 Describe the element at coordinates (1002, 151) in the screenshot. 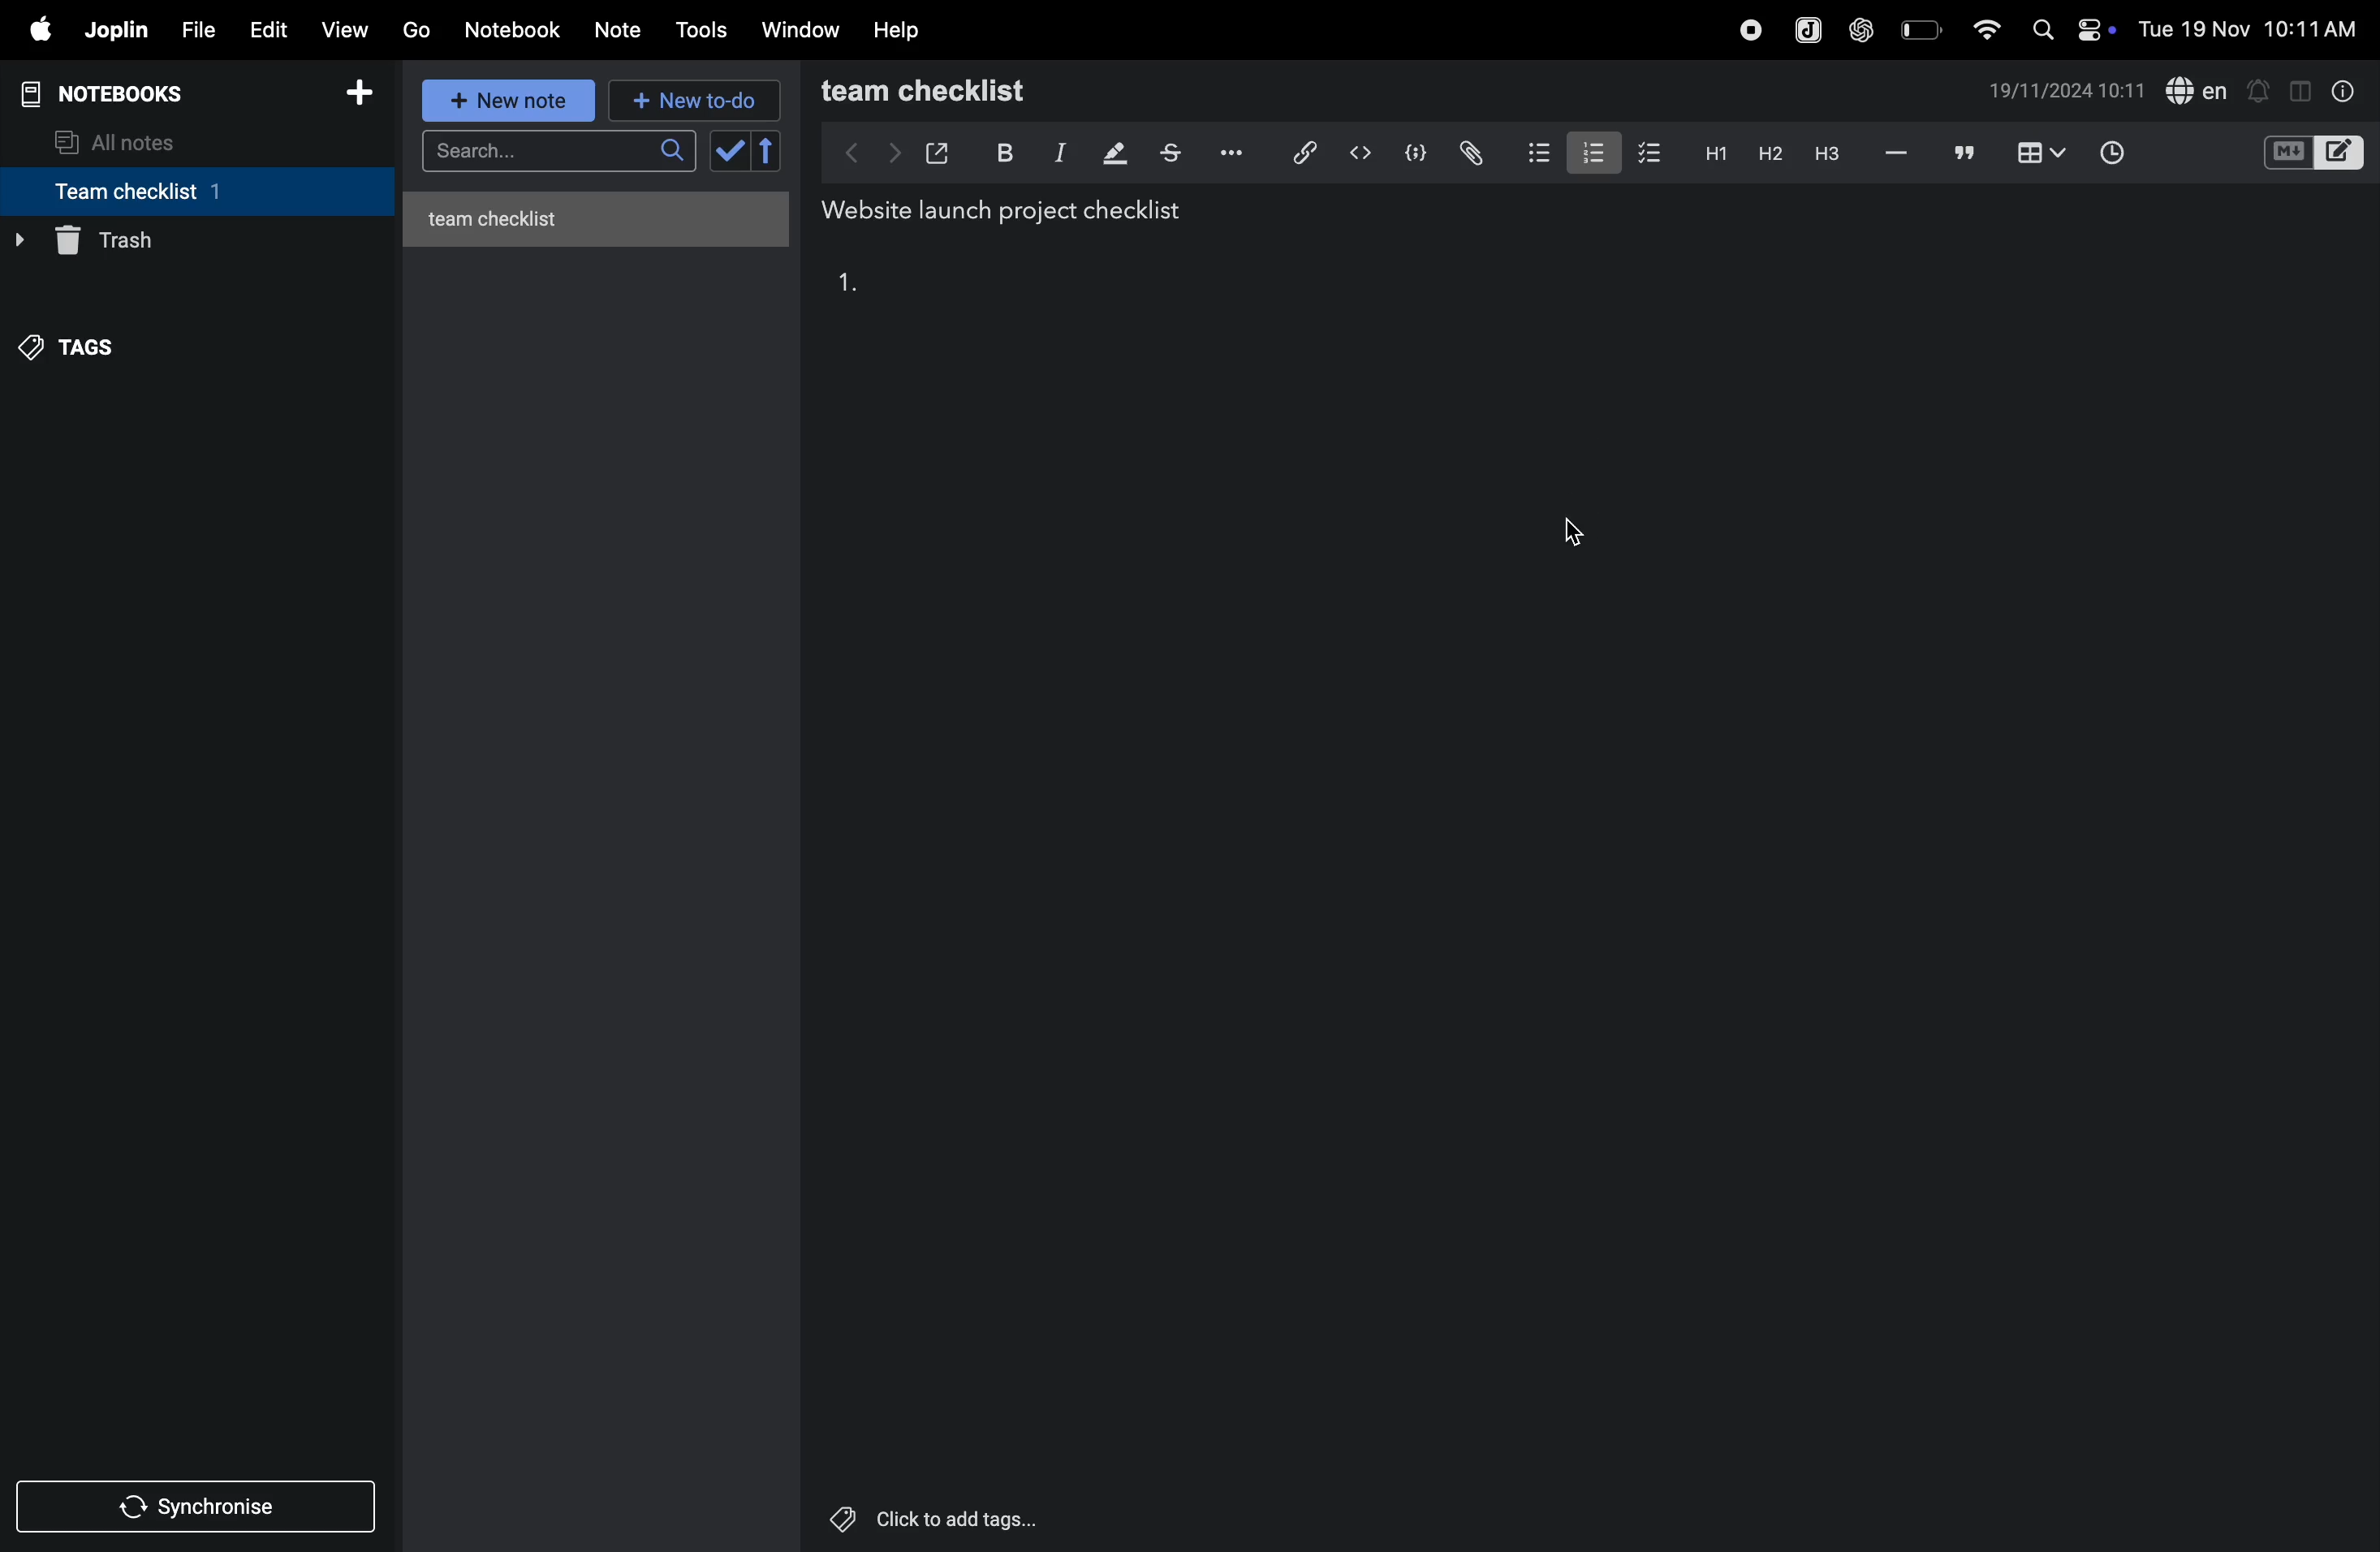

I see `bold` at that location.